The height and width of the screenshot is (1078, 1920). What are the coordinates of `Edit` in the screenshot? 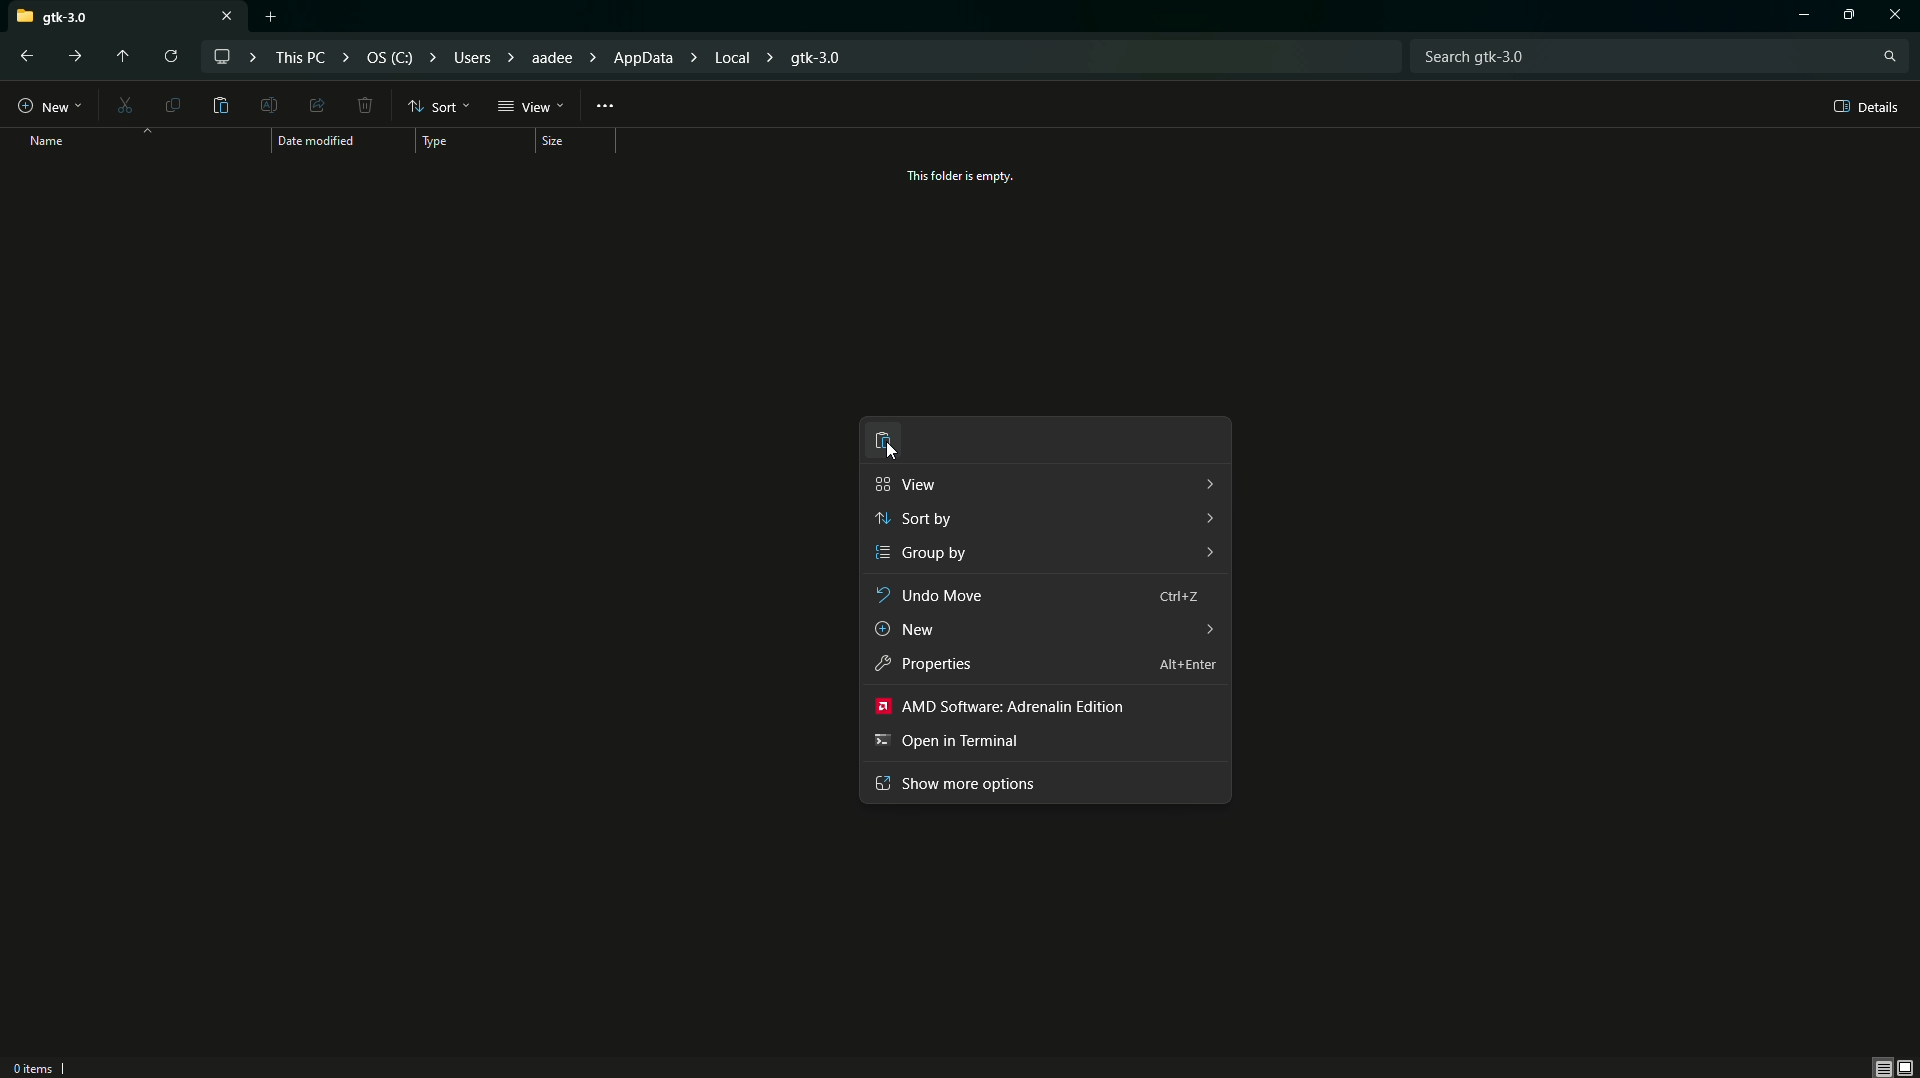 It's located at (271, 104).